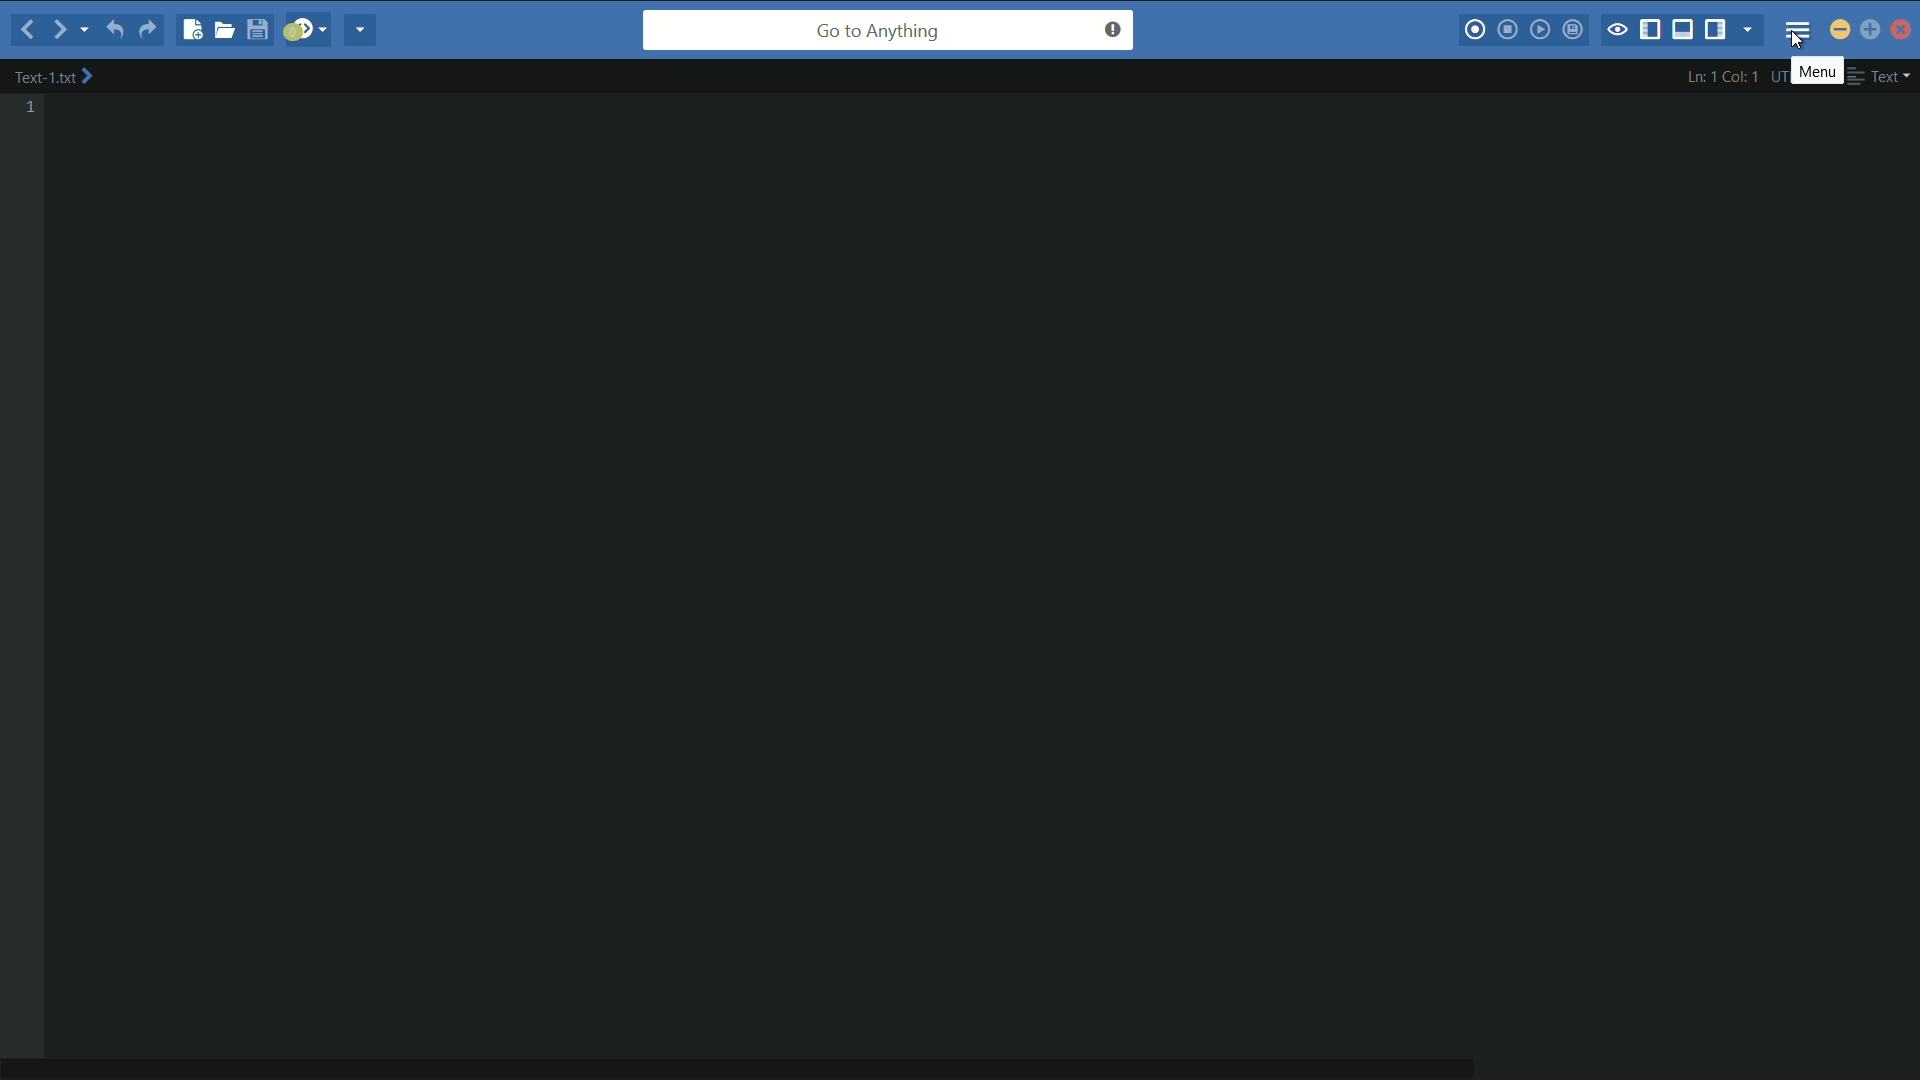  Describe the element at coordinates (191, 29) in the screenshot. I see `new file` at that location.